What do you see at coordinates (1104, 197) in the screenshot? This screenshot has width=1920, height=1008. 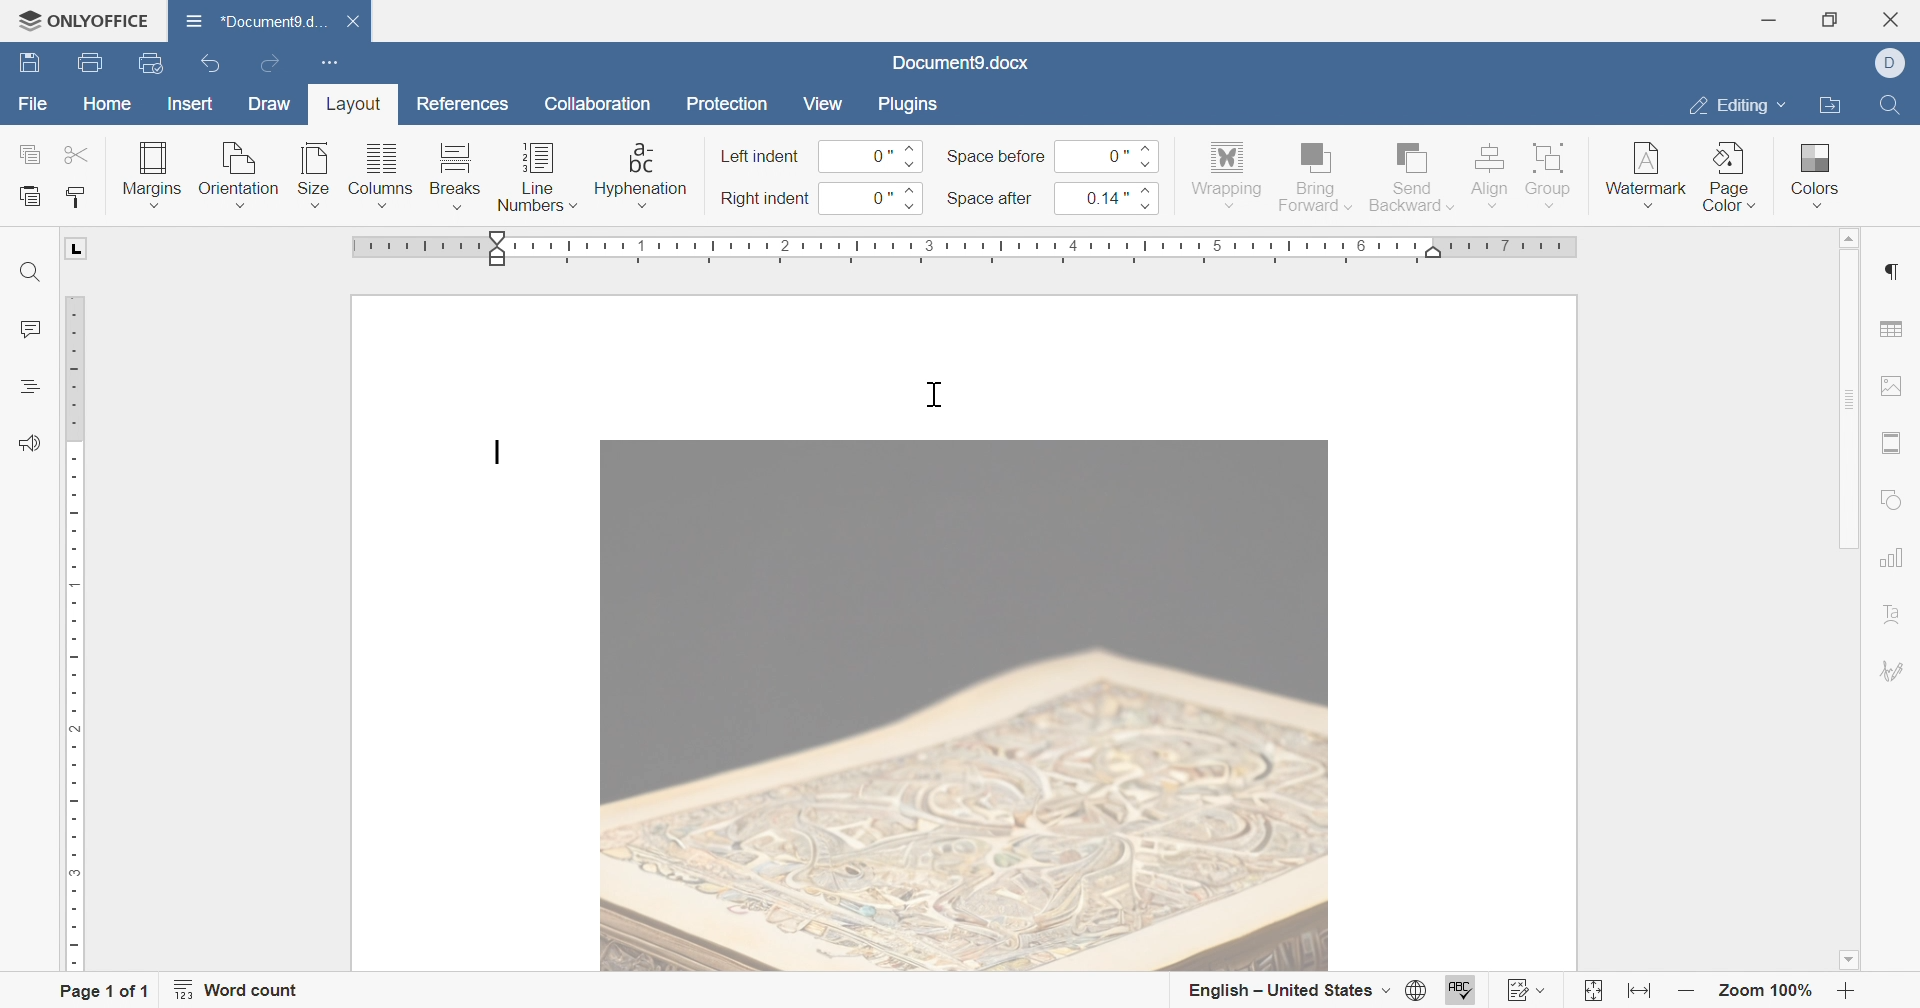 I see `0.14` at bounding box center [1104, 197].